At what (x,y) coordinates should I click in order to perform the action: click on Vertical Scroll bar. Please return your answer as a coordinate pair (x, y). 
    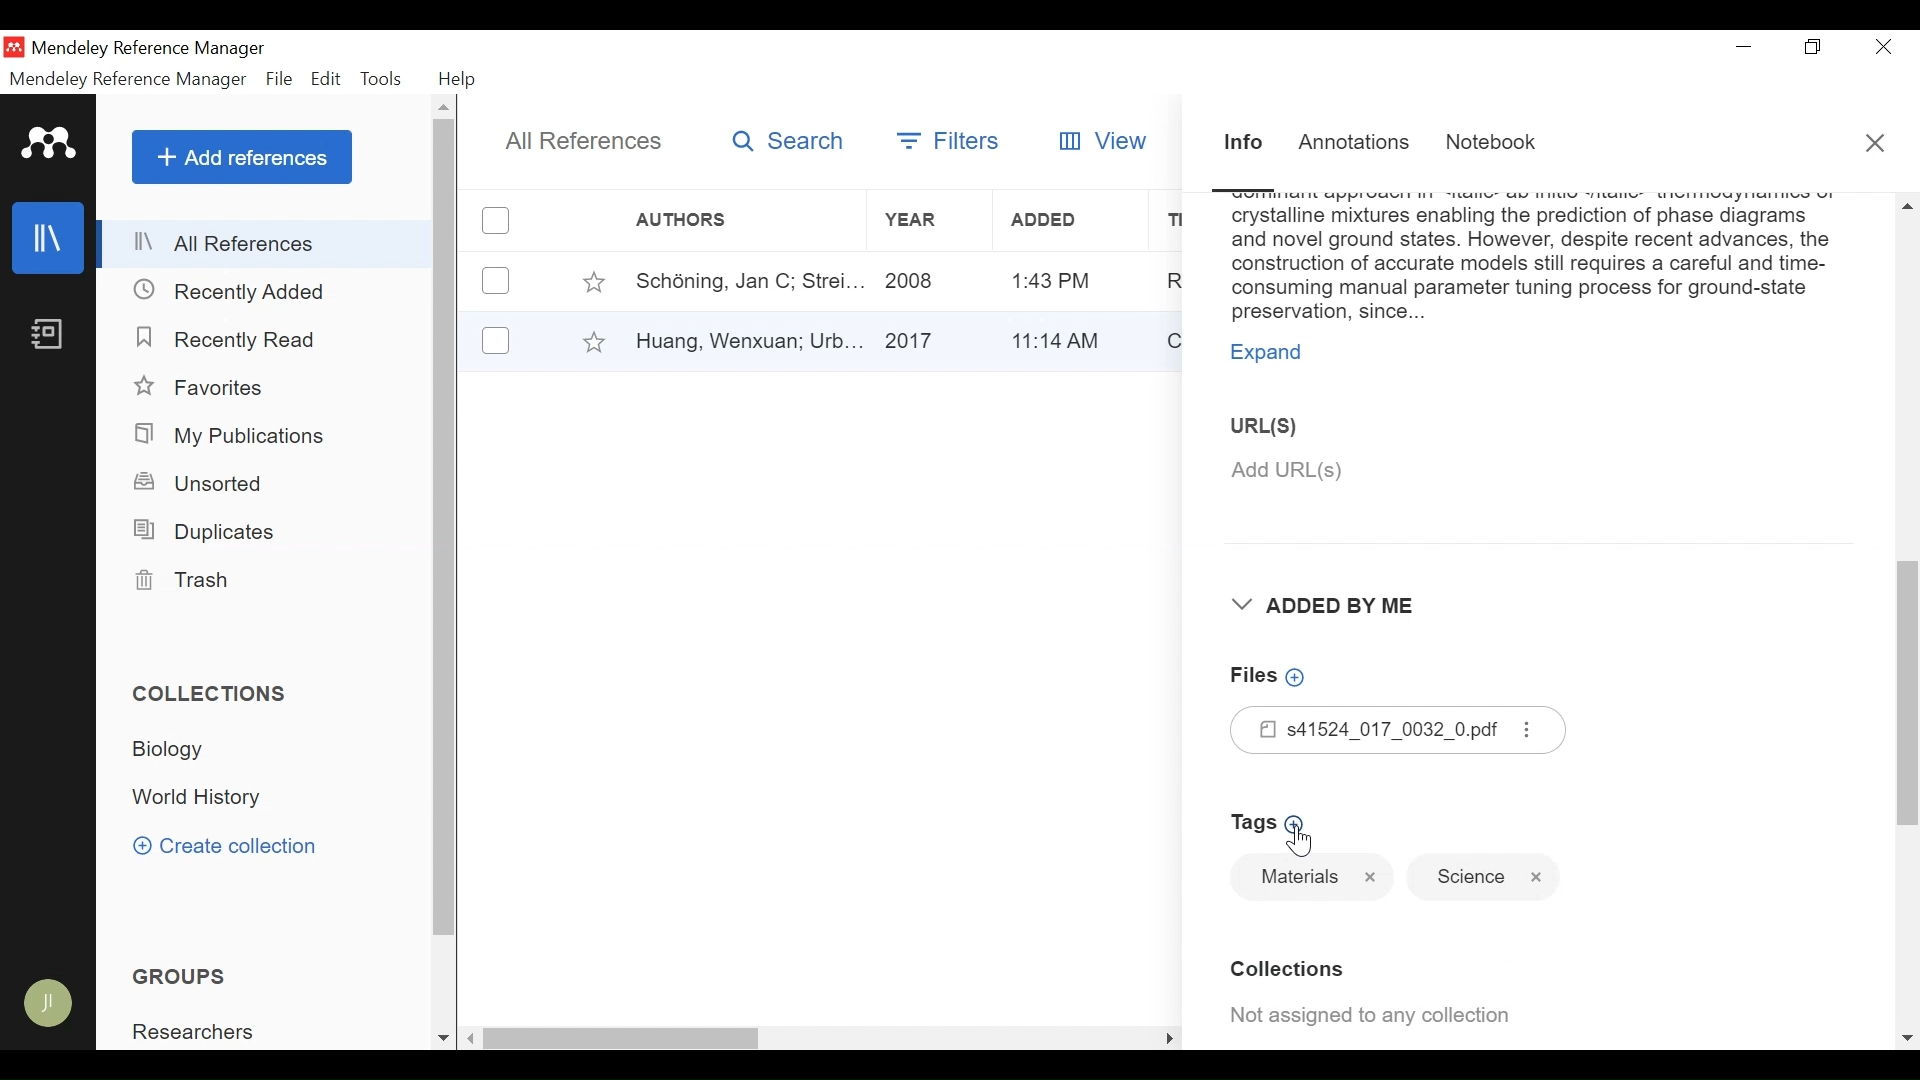
    Looking at the image, I should click on (625, 1040).